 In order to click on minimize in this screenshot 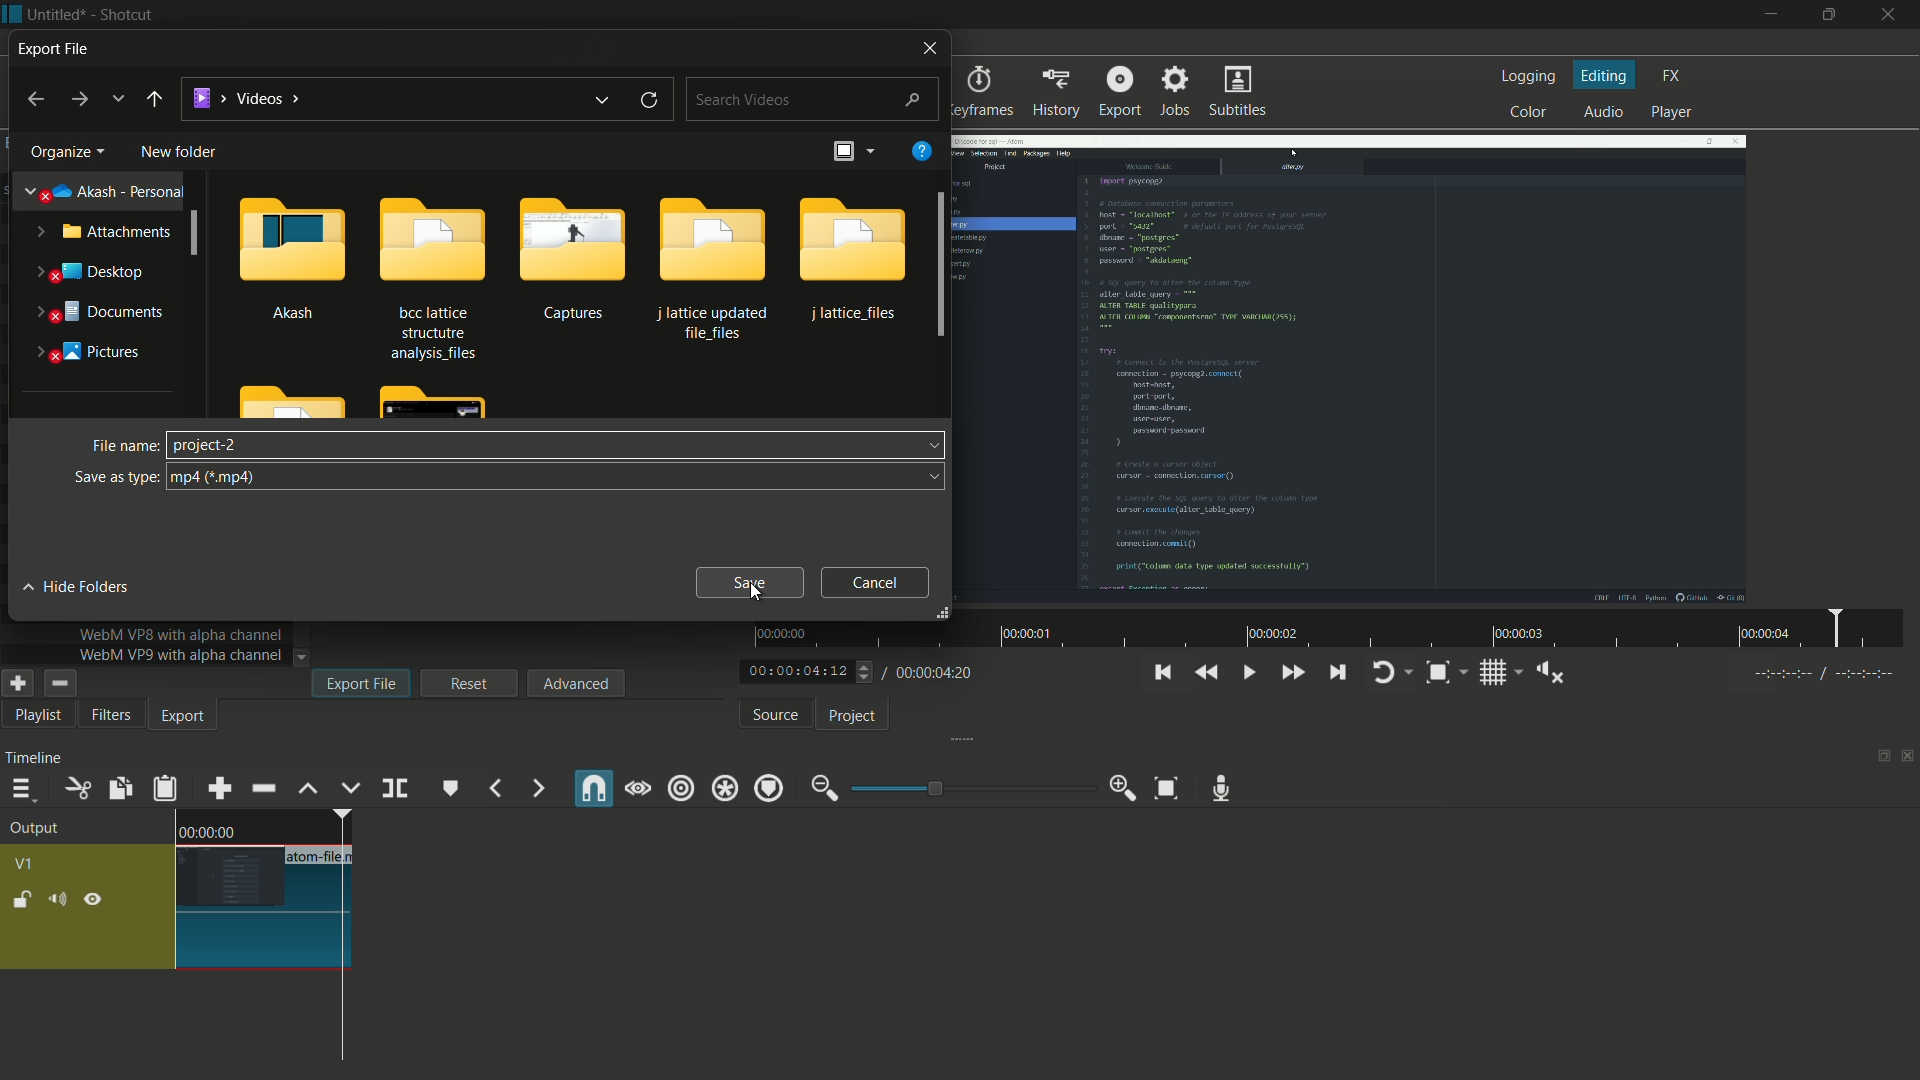, I will do `click(1768, 15)`.